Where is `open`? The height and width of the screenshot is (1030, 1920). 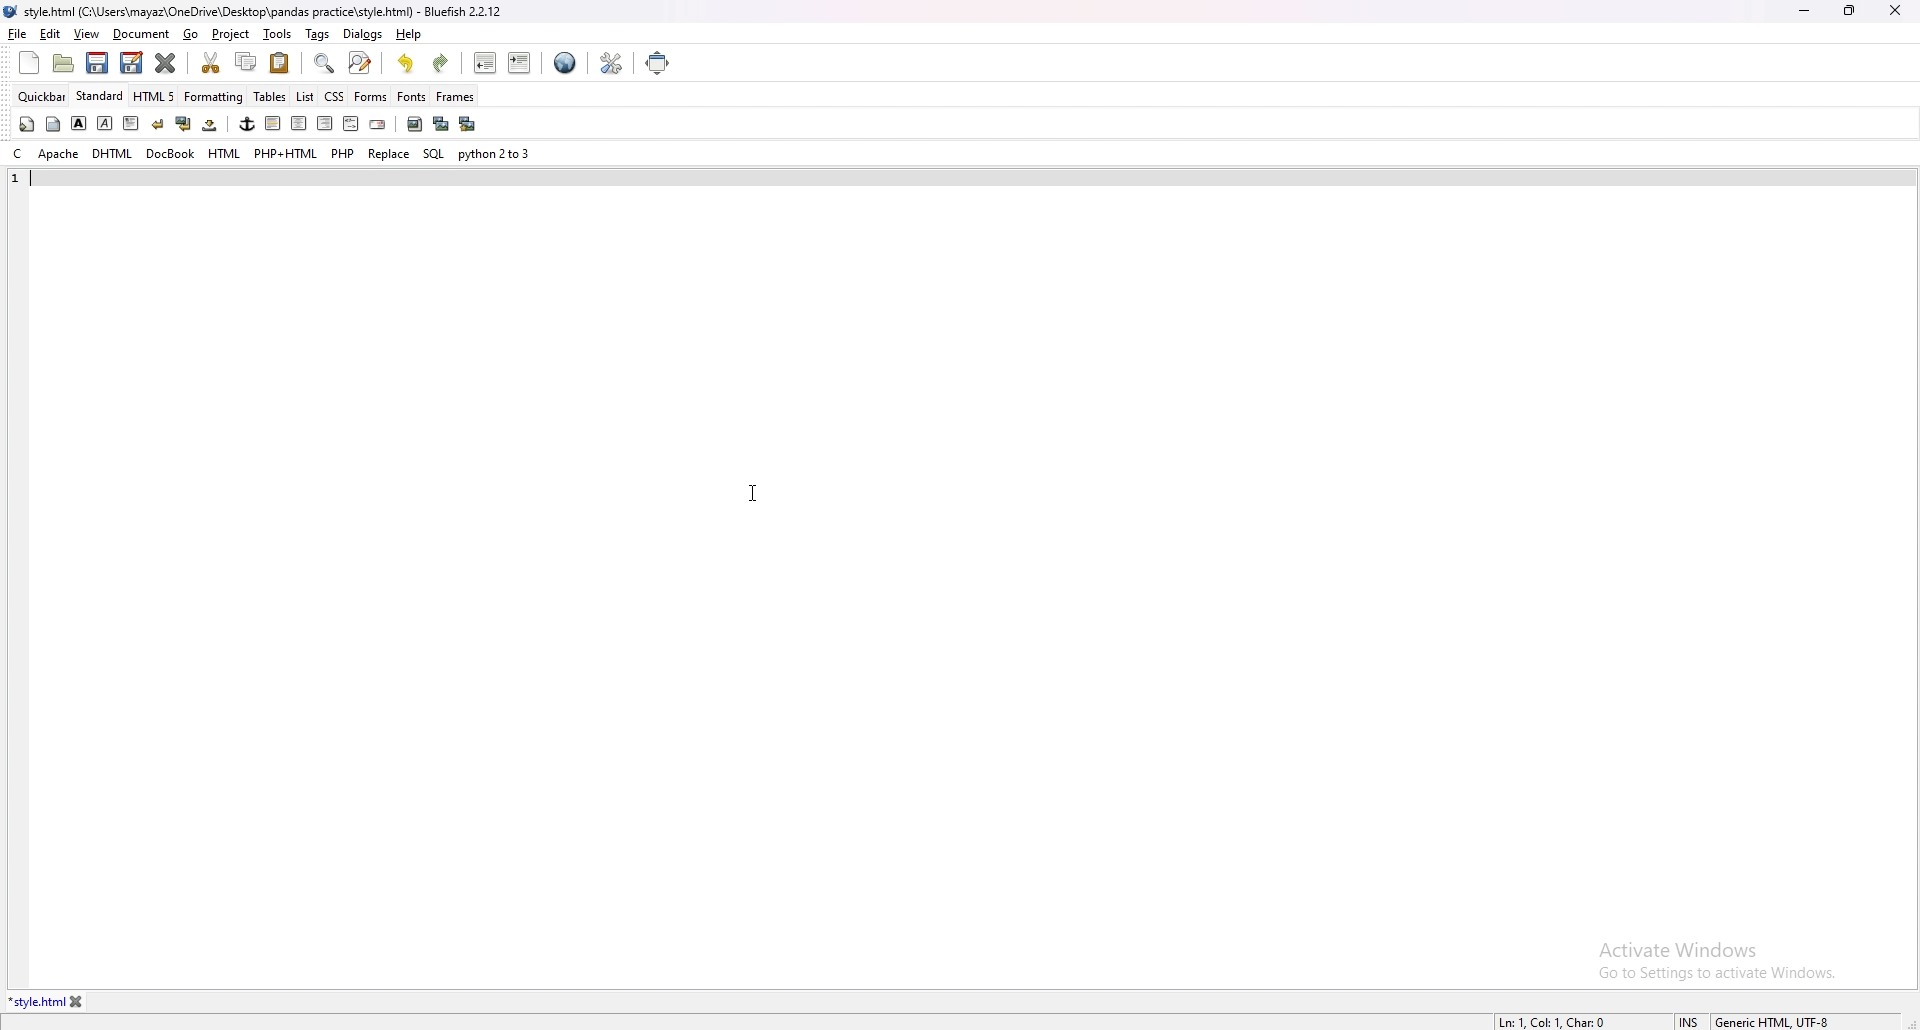
open is located at coordinates (66, 63).